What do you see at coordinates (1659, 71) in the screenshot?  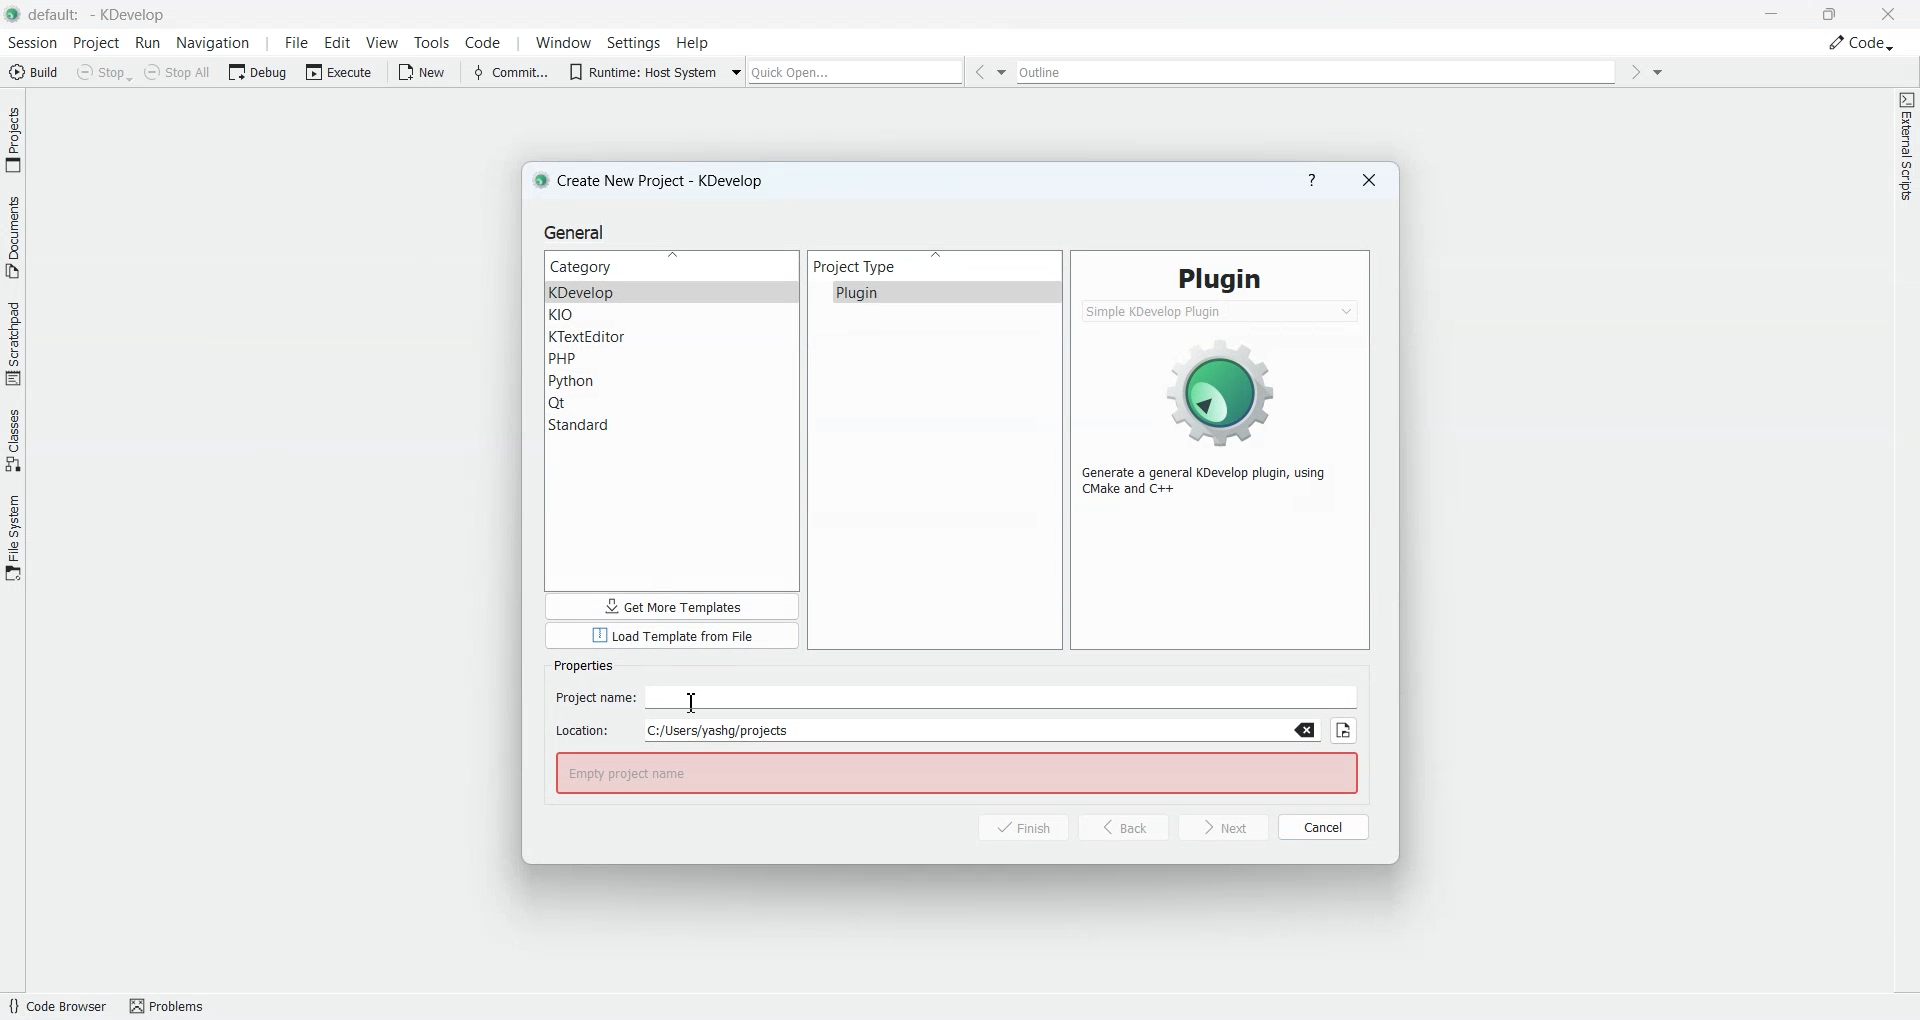 I see `Drop down box` at bounding box center [1659, 71].